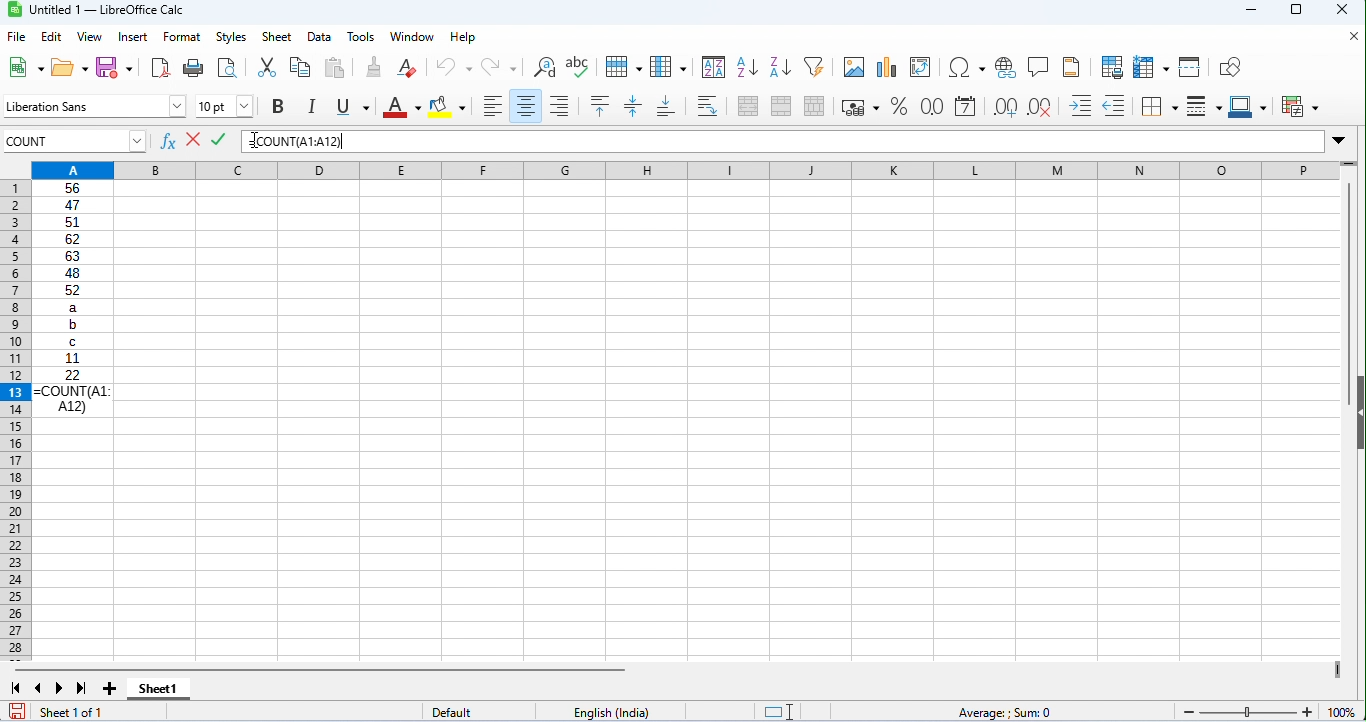 The width and height of the screenshot is (1366, 722). I want to click on tools, so click(363, 37).